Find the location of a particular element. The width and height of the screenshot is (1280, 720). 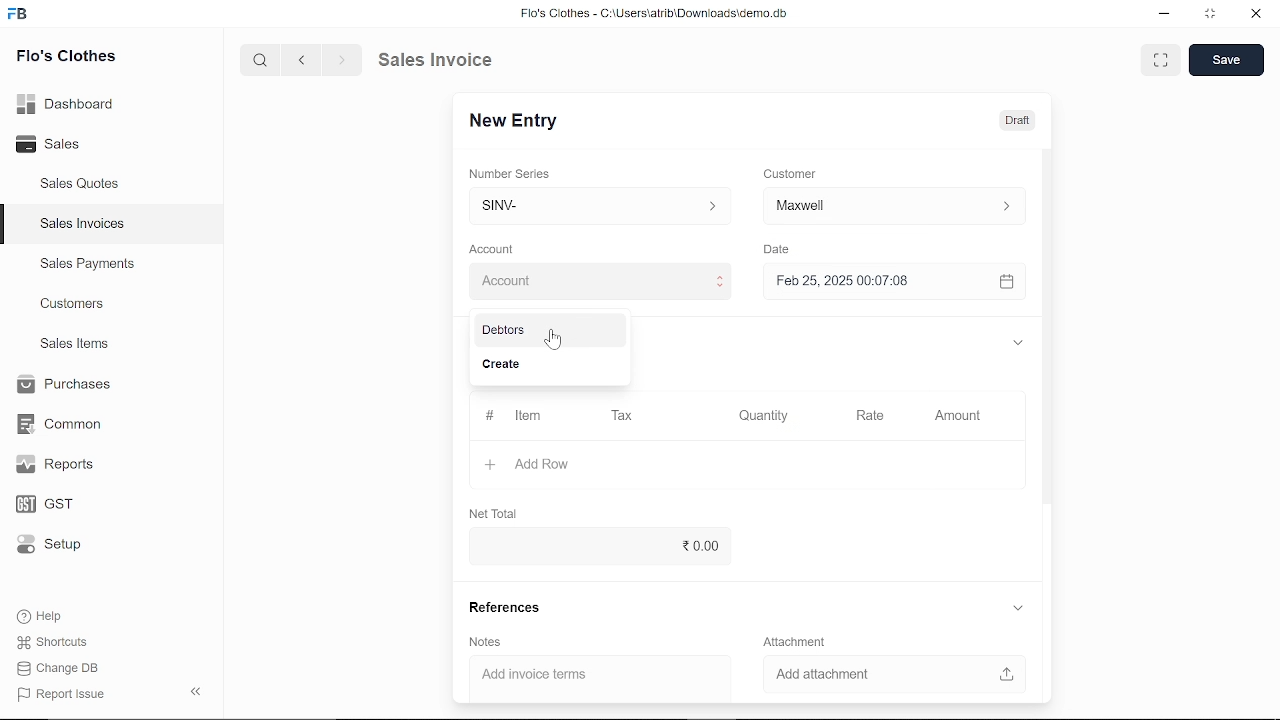

open calender is located at coordinates (1006, 282).